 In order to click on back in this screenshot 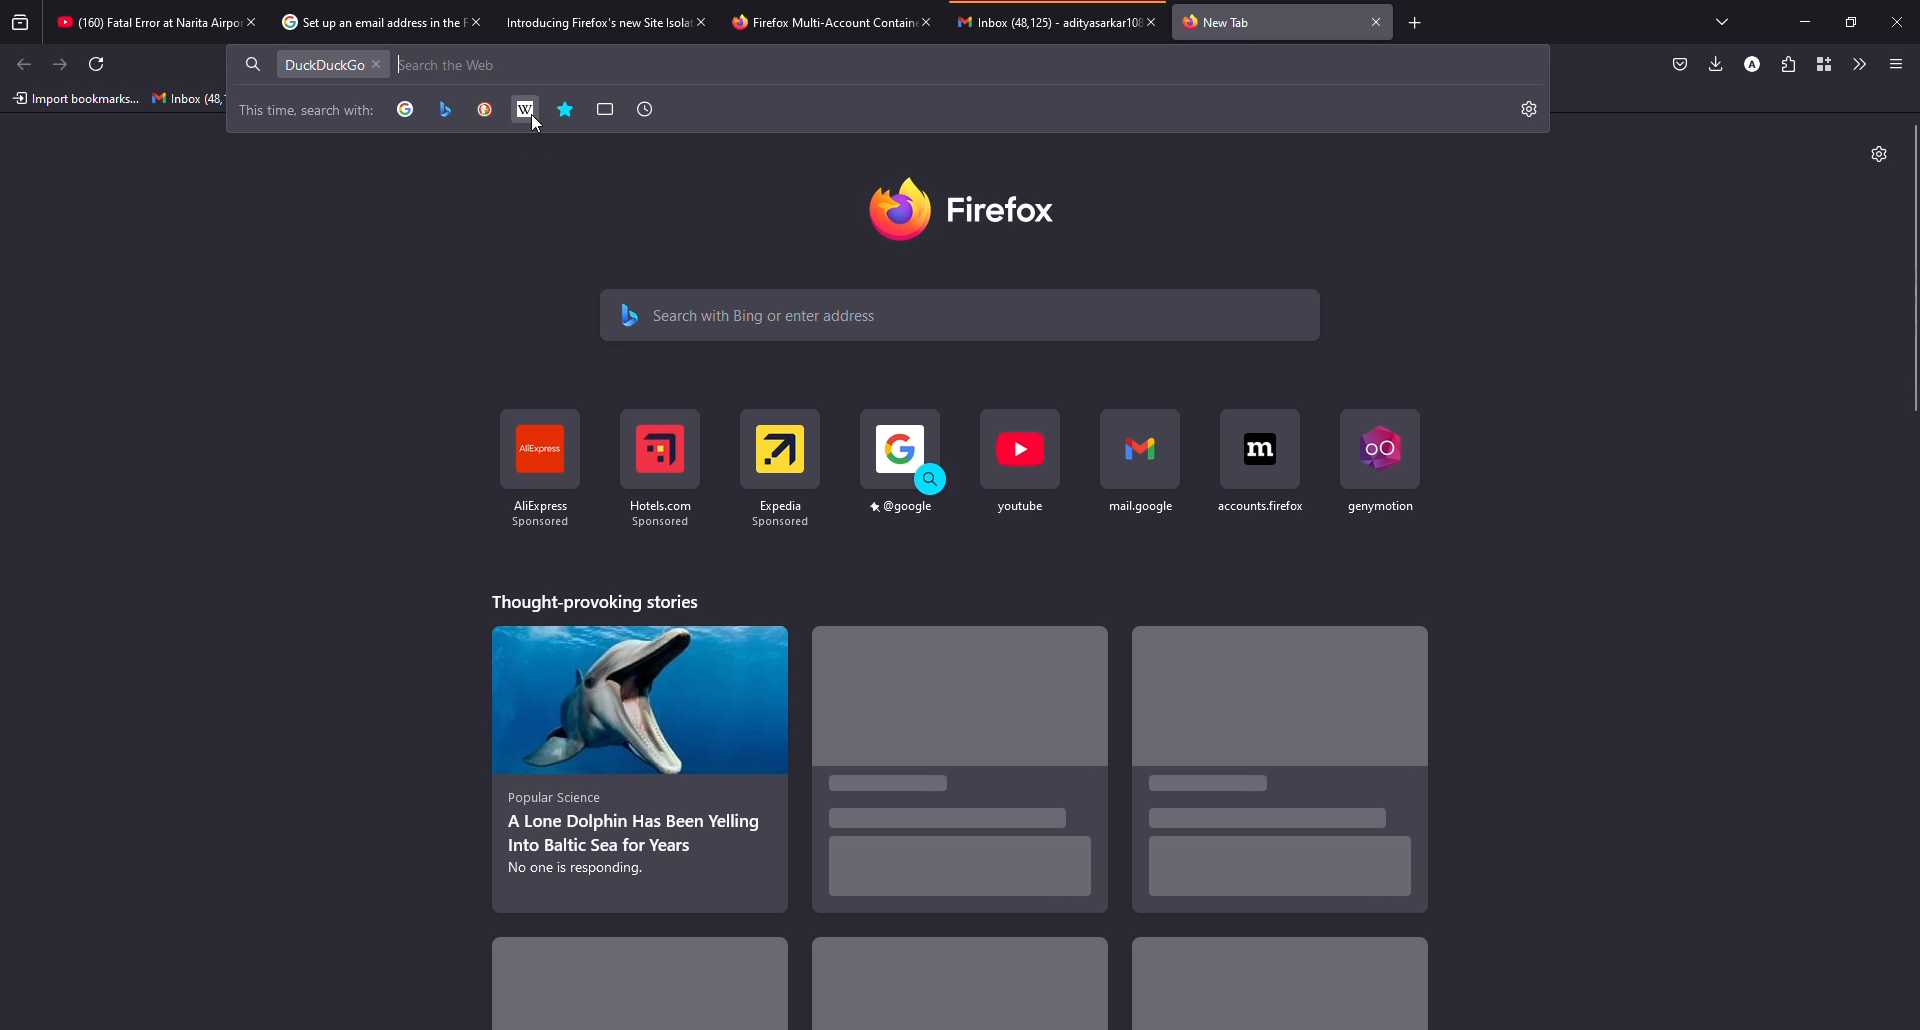, I will do `click(26, 65)`.